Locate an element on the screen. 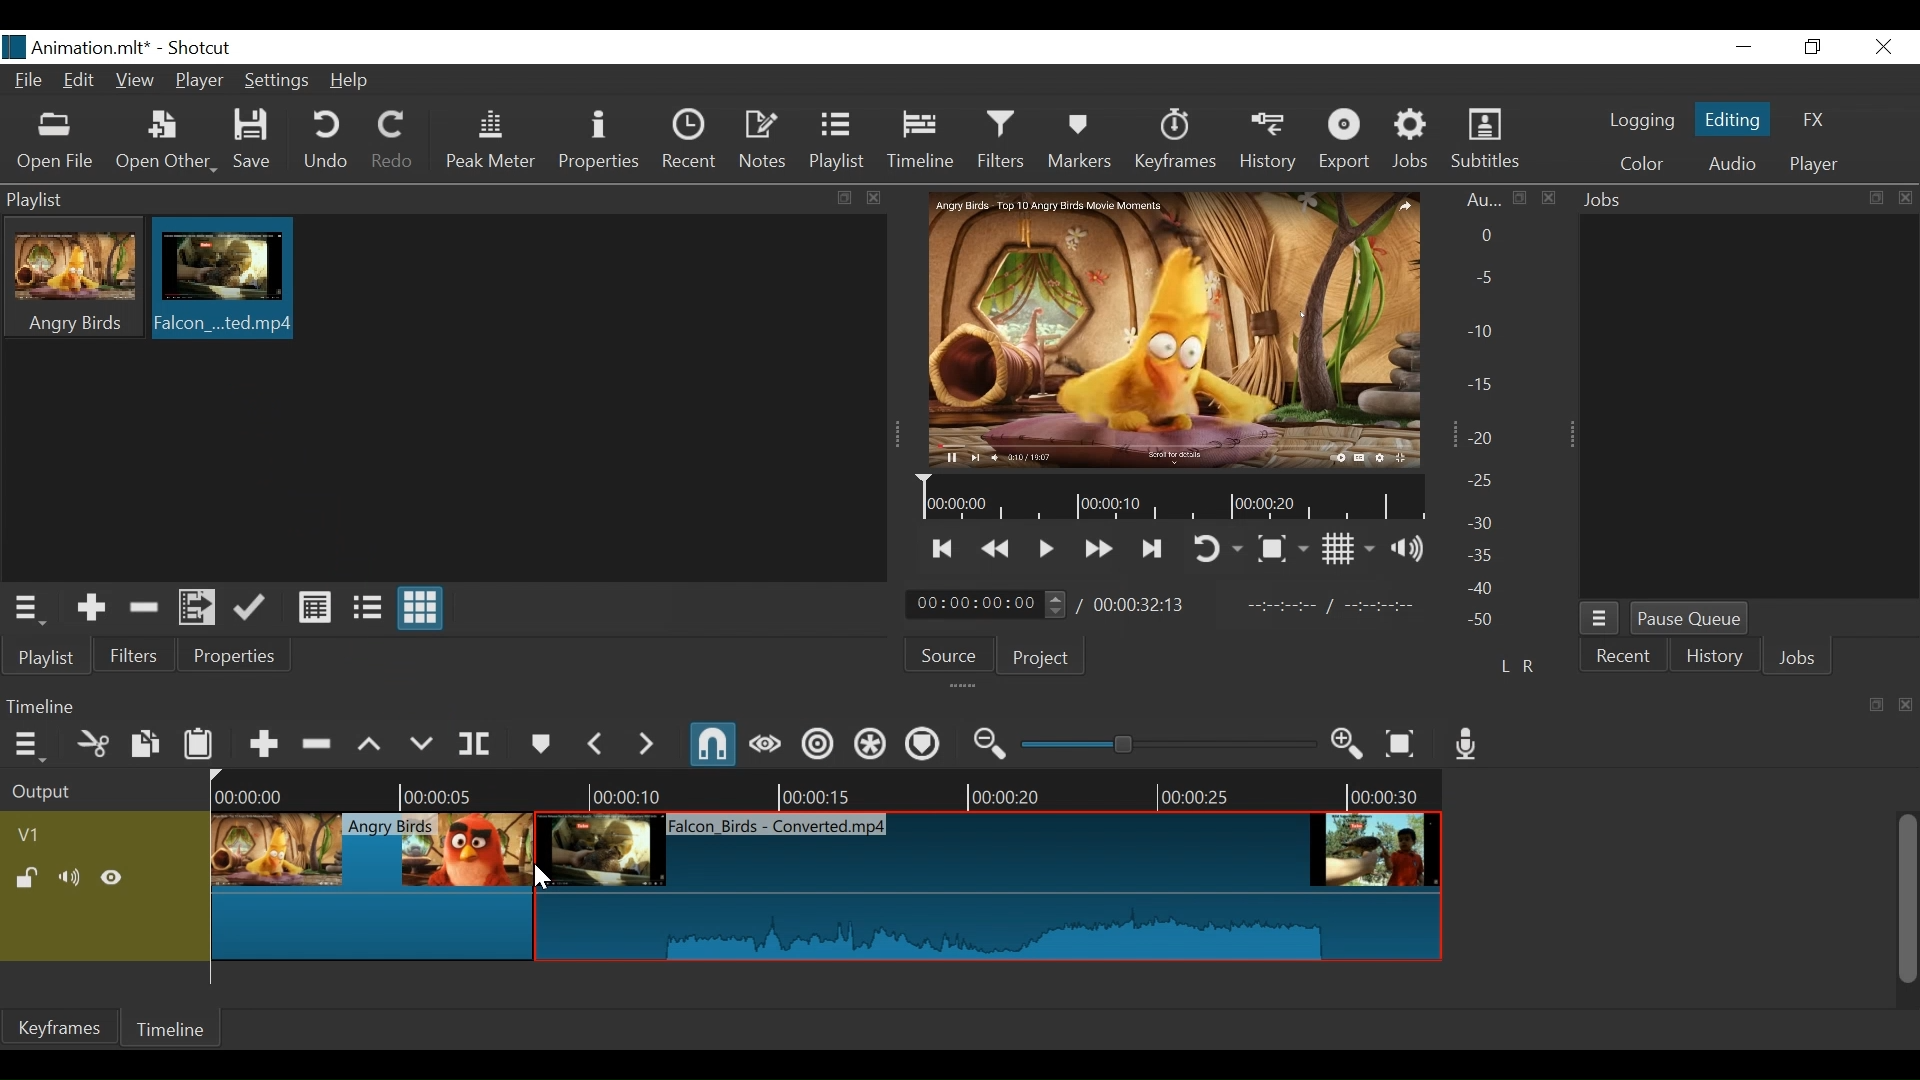 The image size is (1920, 1080). Properties is located at coordinates (236, 655).